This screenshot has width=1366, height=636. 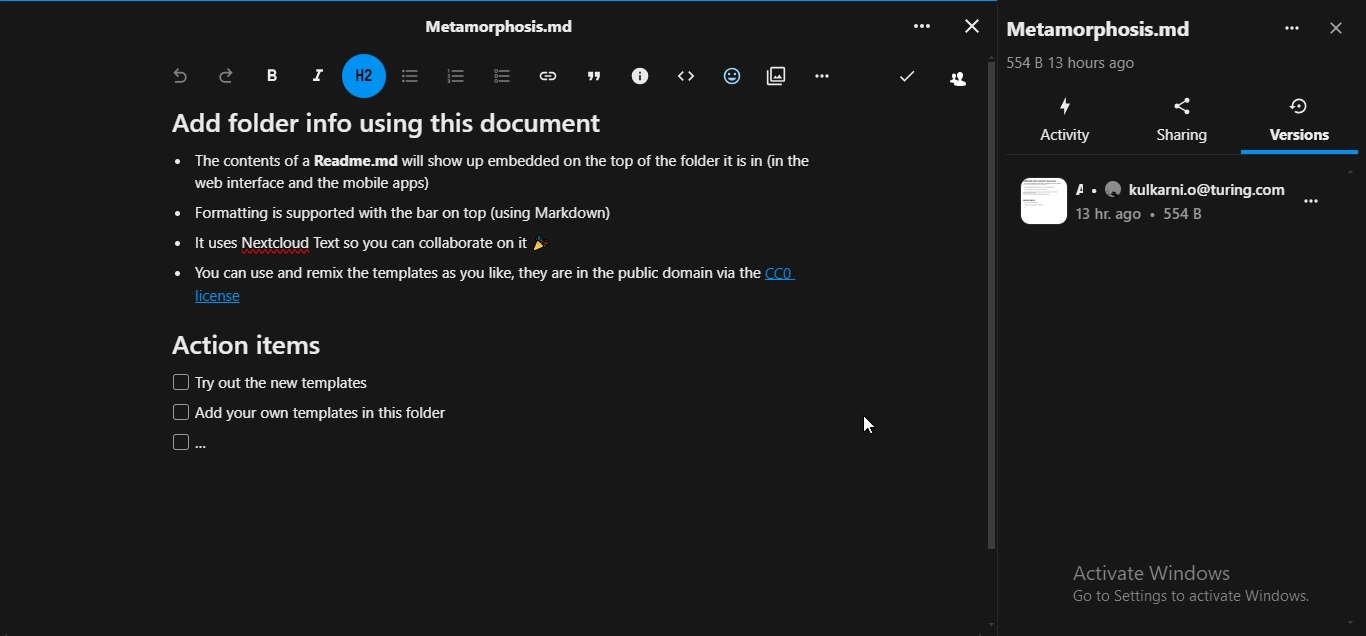 I want to click on ..., so click(x=920, y=25).